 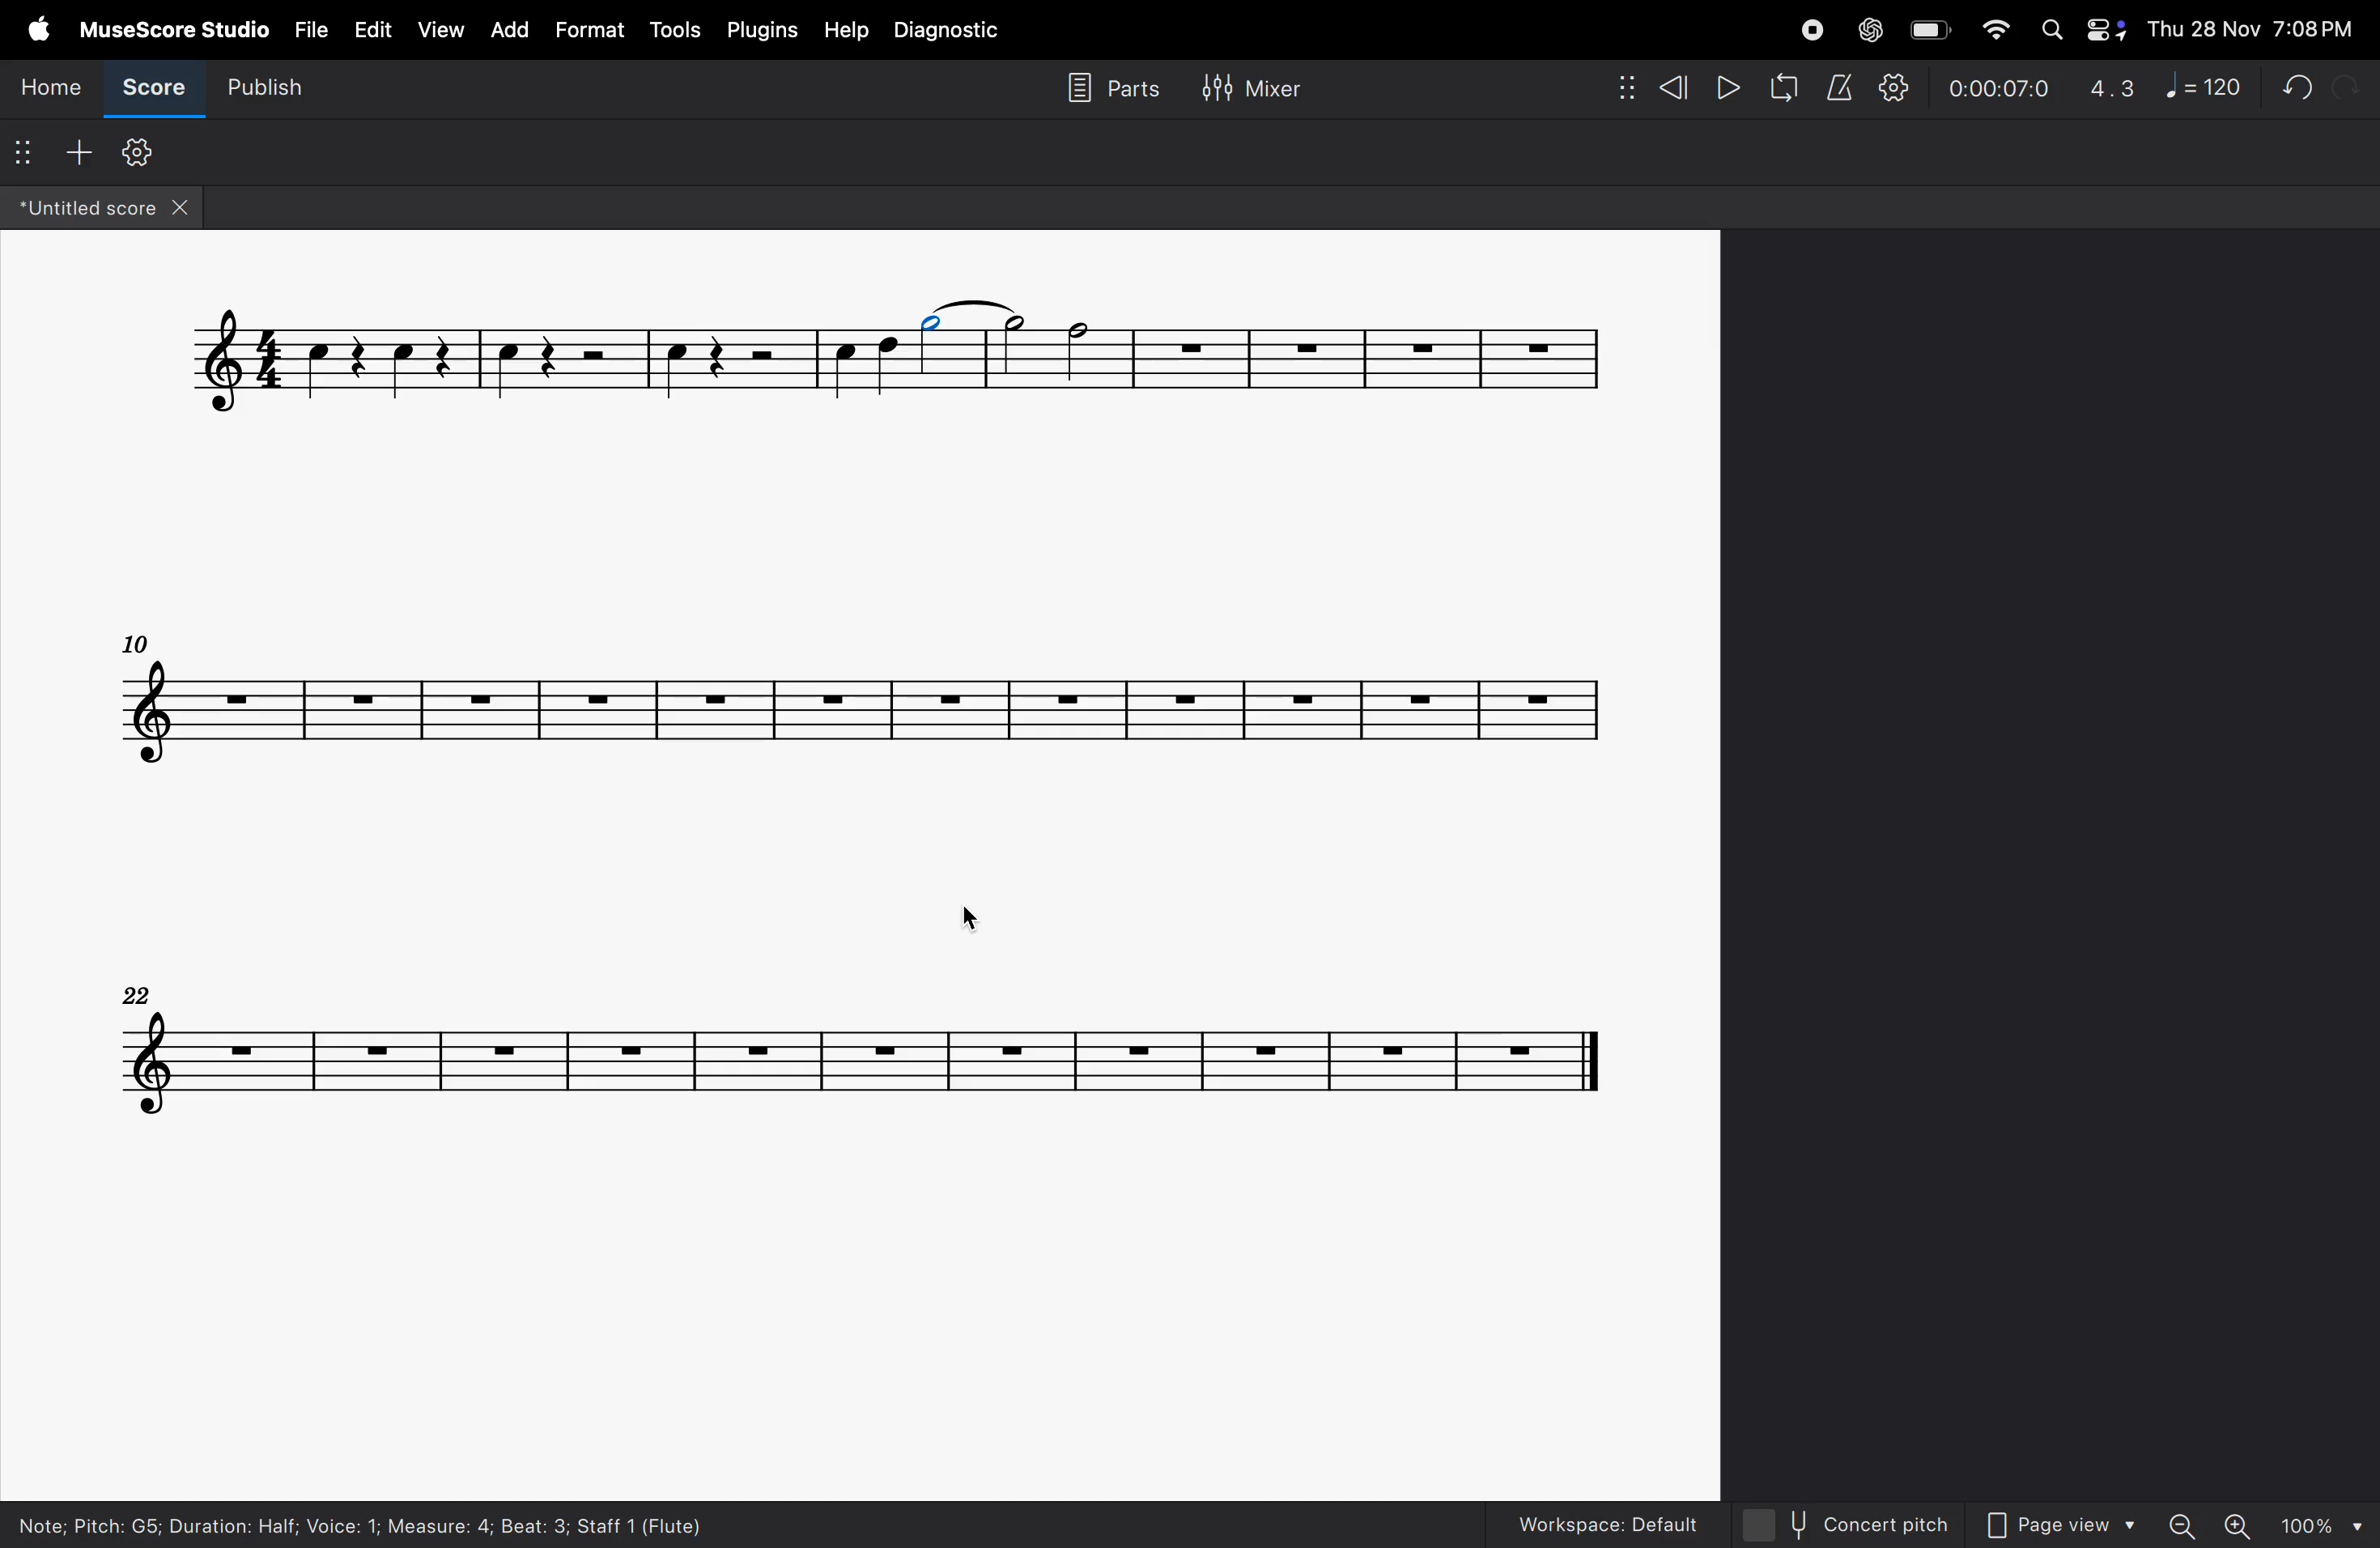 I want to click on undo, so click(x=2297, y=88).